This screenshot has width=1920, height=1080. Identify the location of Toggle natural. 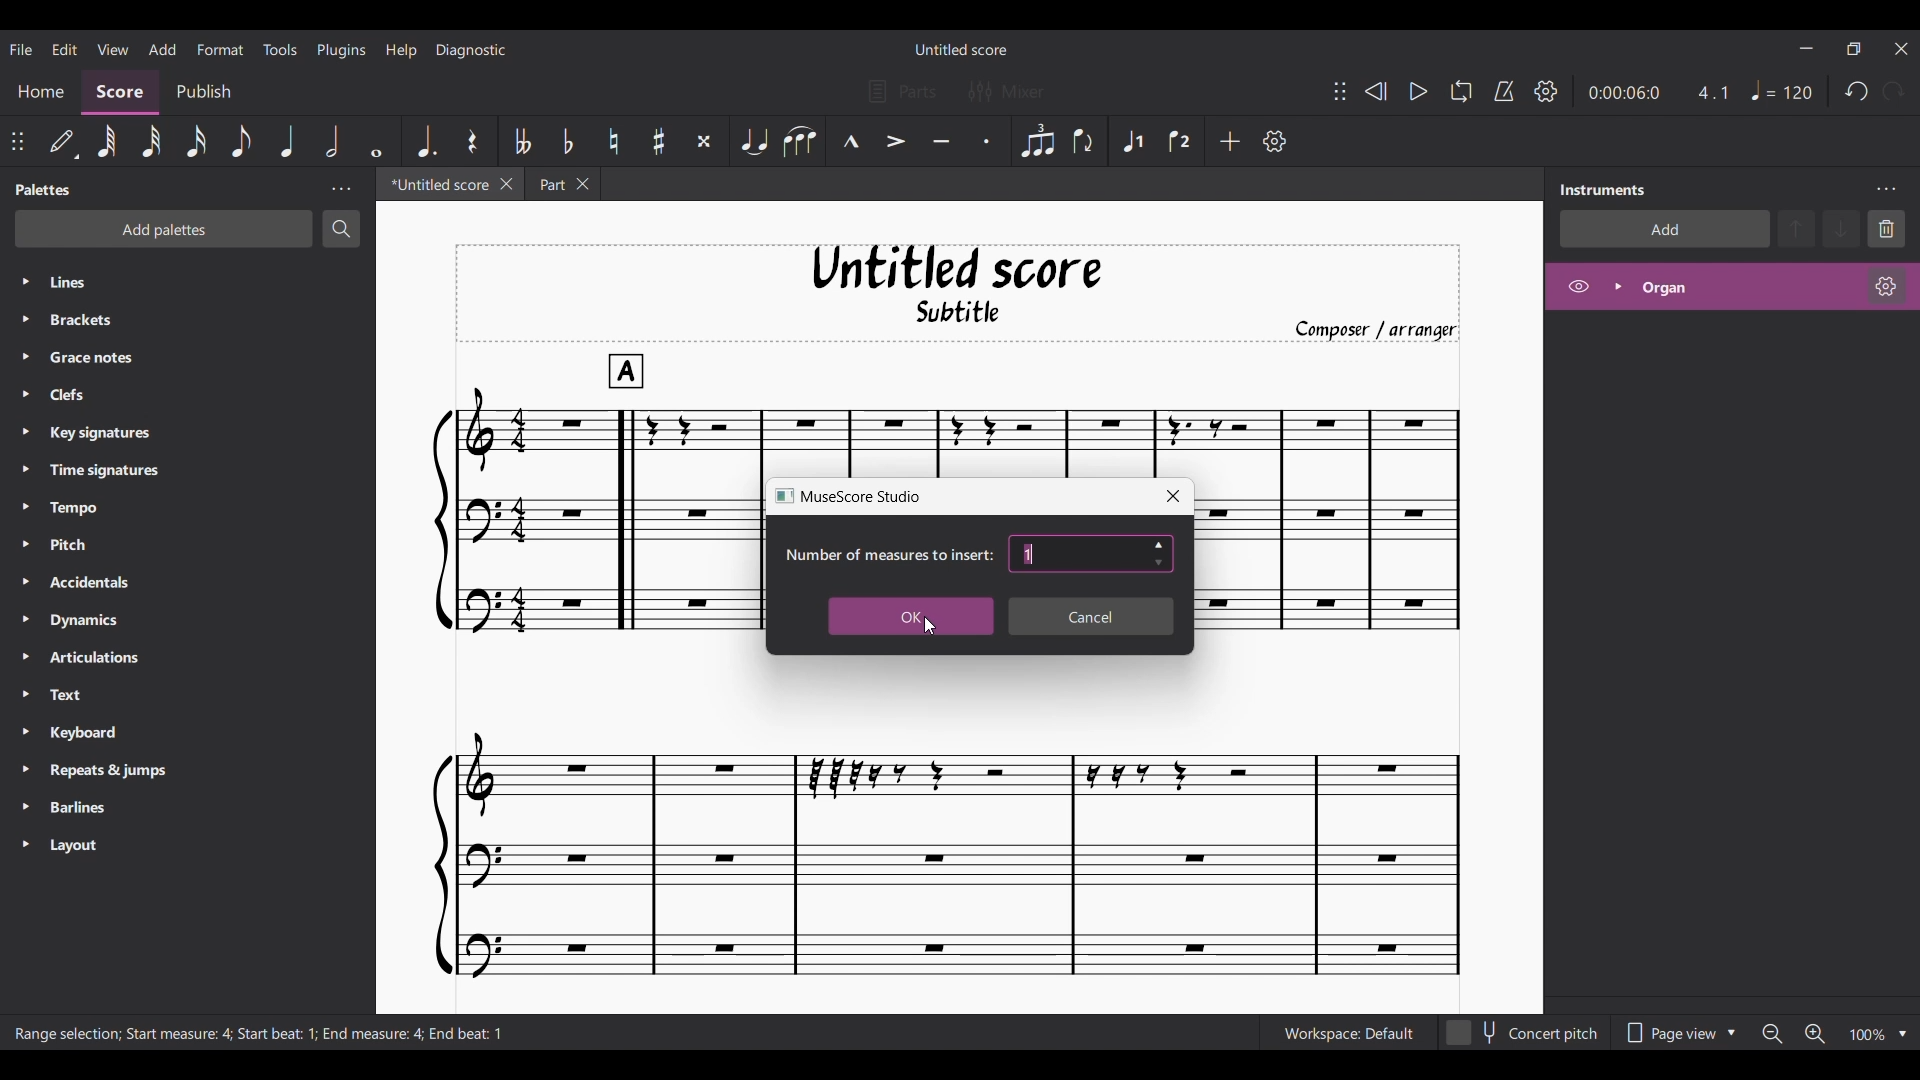
(614, 141).